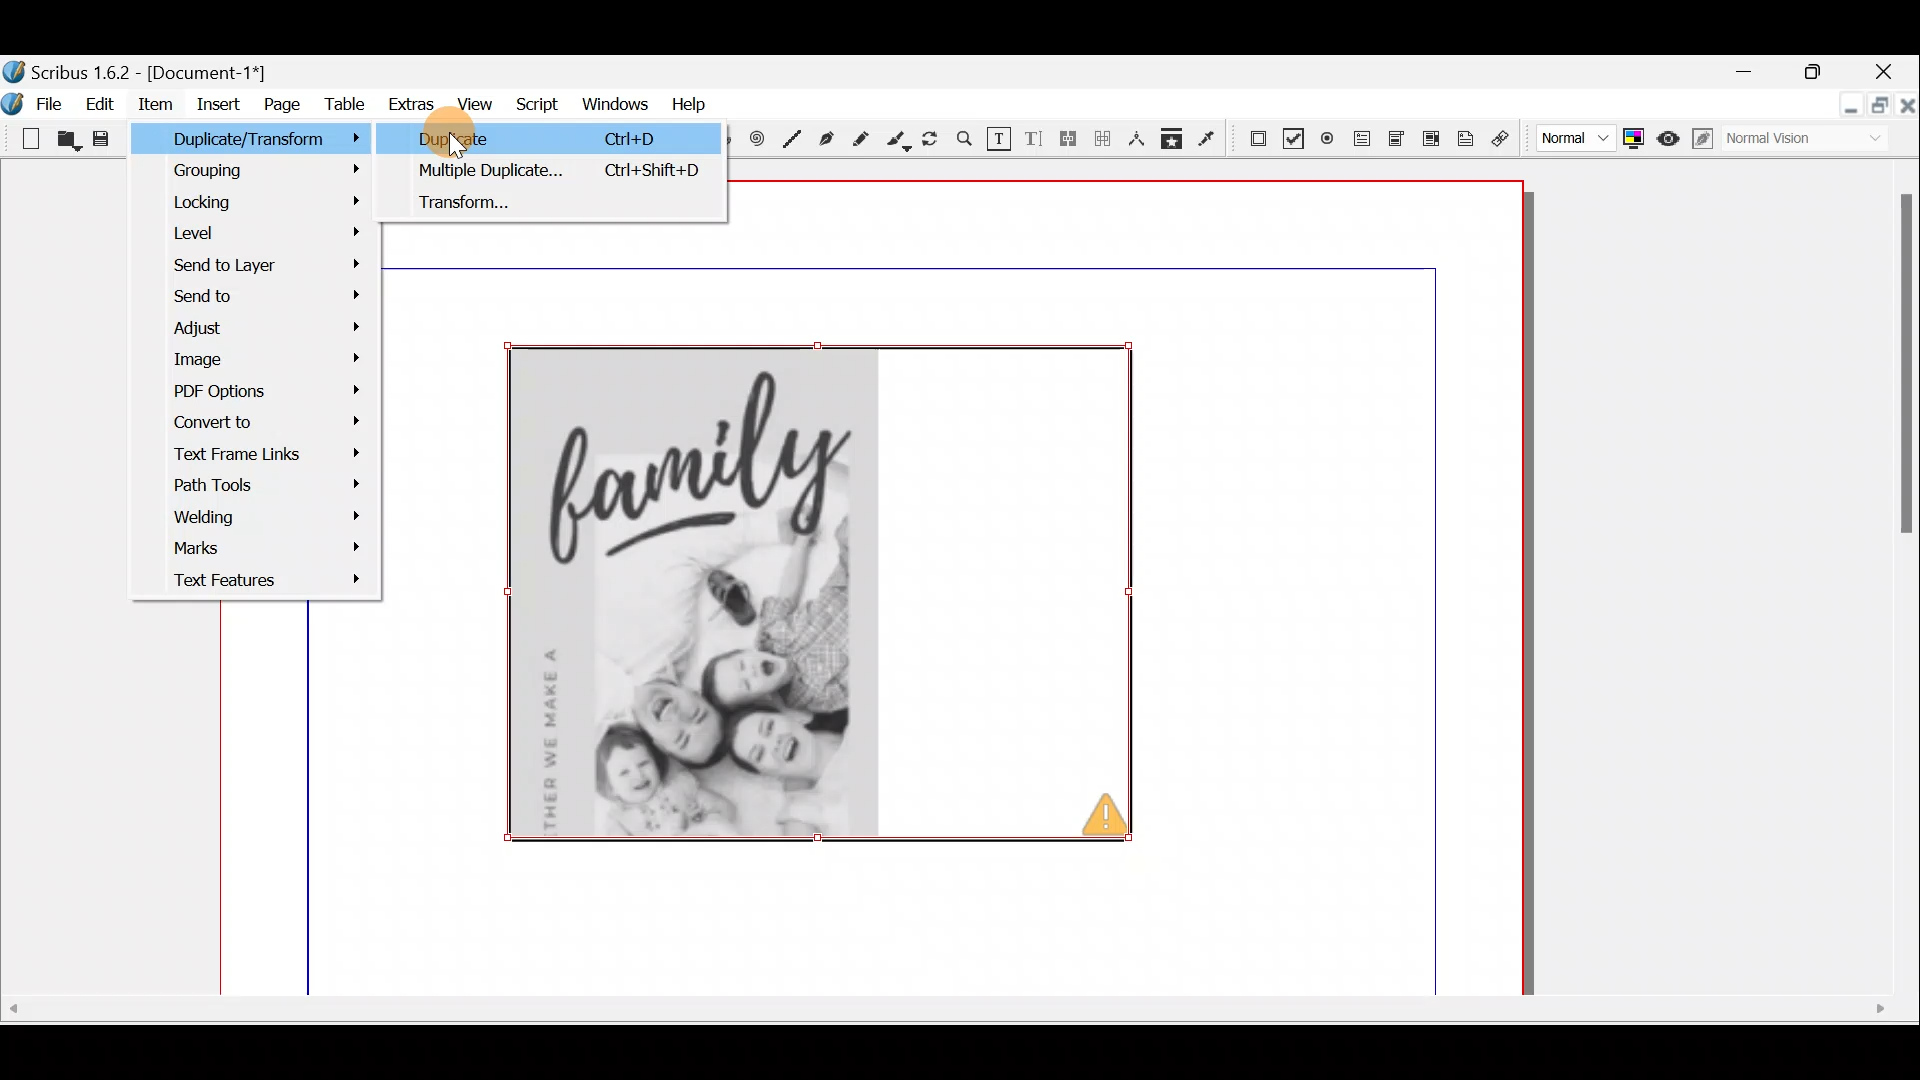 This screenshot has width=1920, height=1080. I want to click on item, so click(159, 107).